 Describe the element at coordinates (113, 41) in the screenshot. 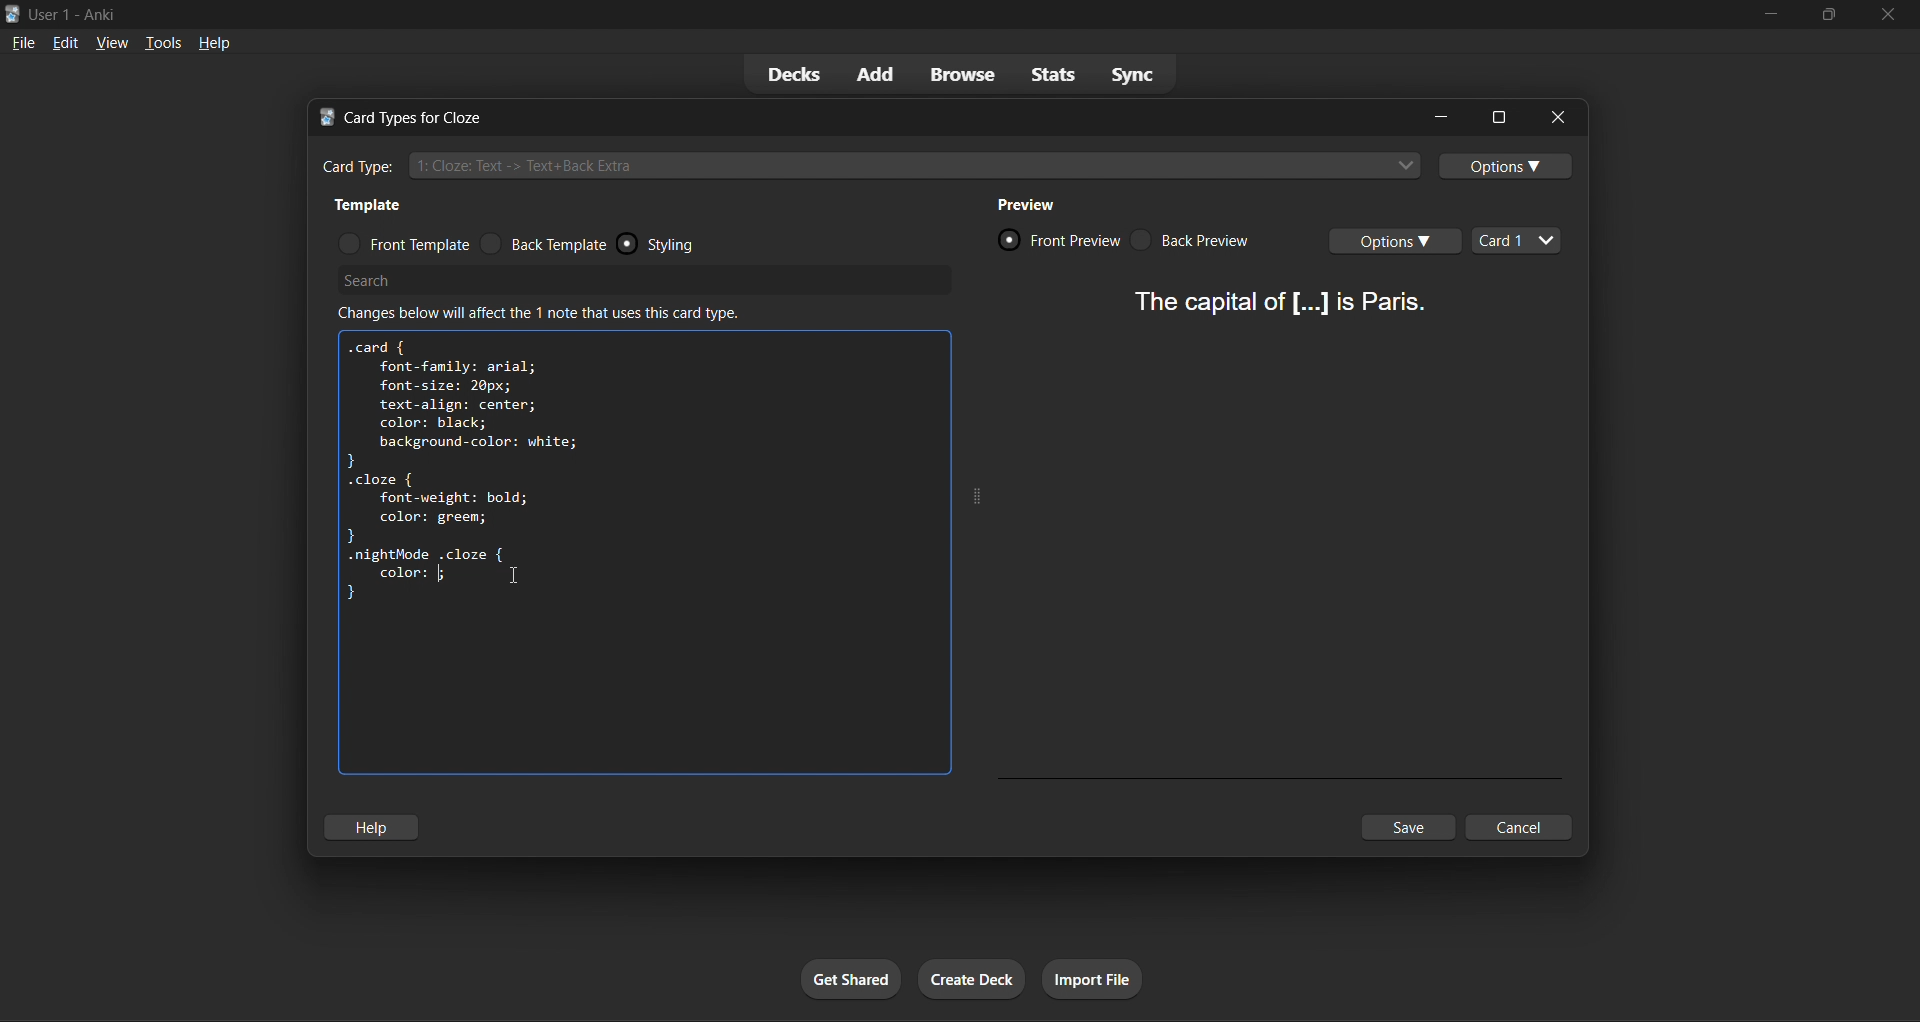

I see `view` at that location.